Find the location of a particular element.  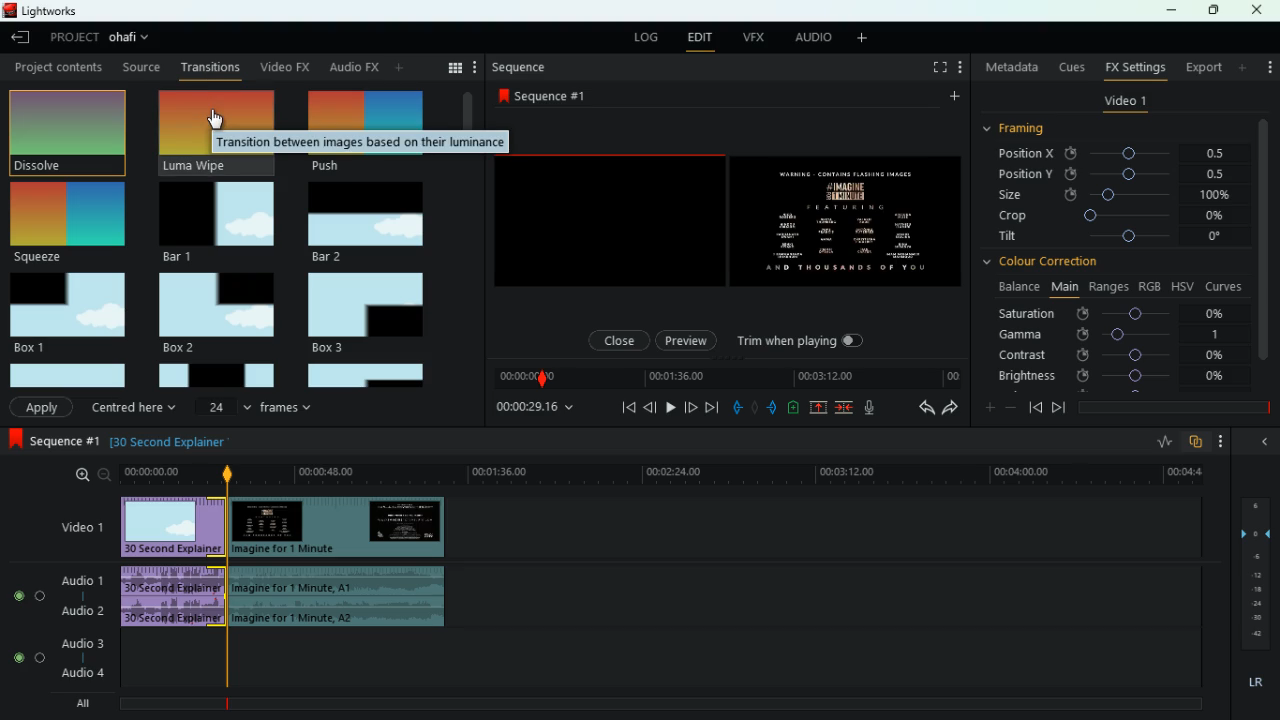

audio 2 is located at coordinates (80, 611).